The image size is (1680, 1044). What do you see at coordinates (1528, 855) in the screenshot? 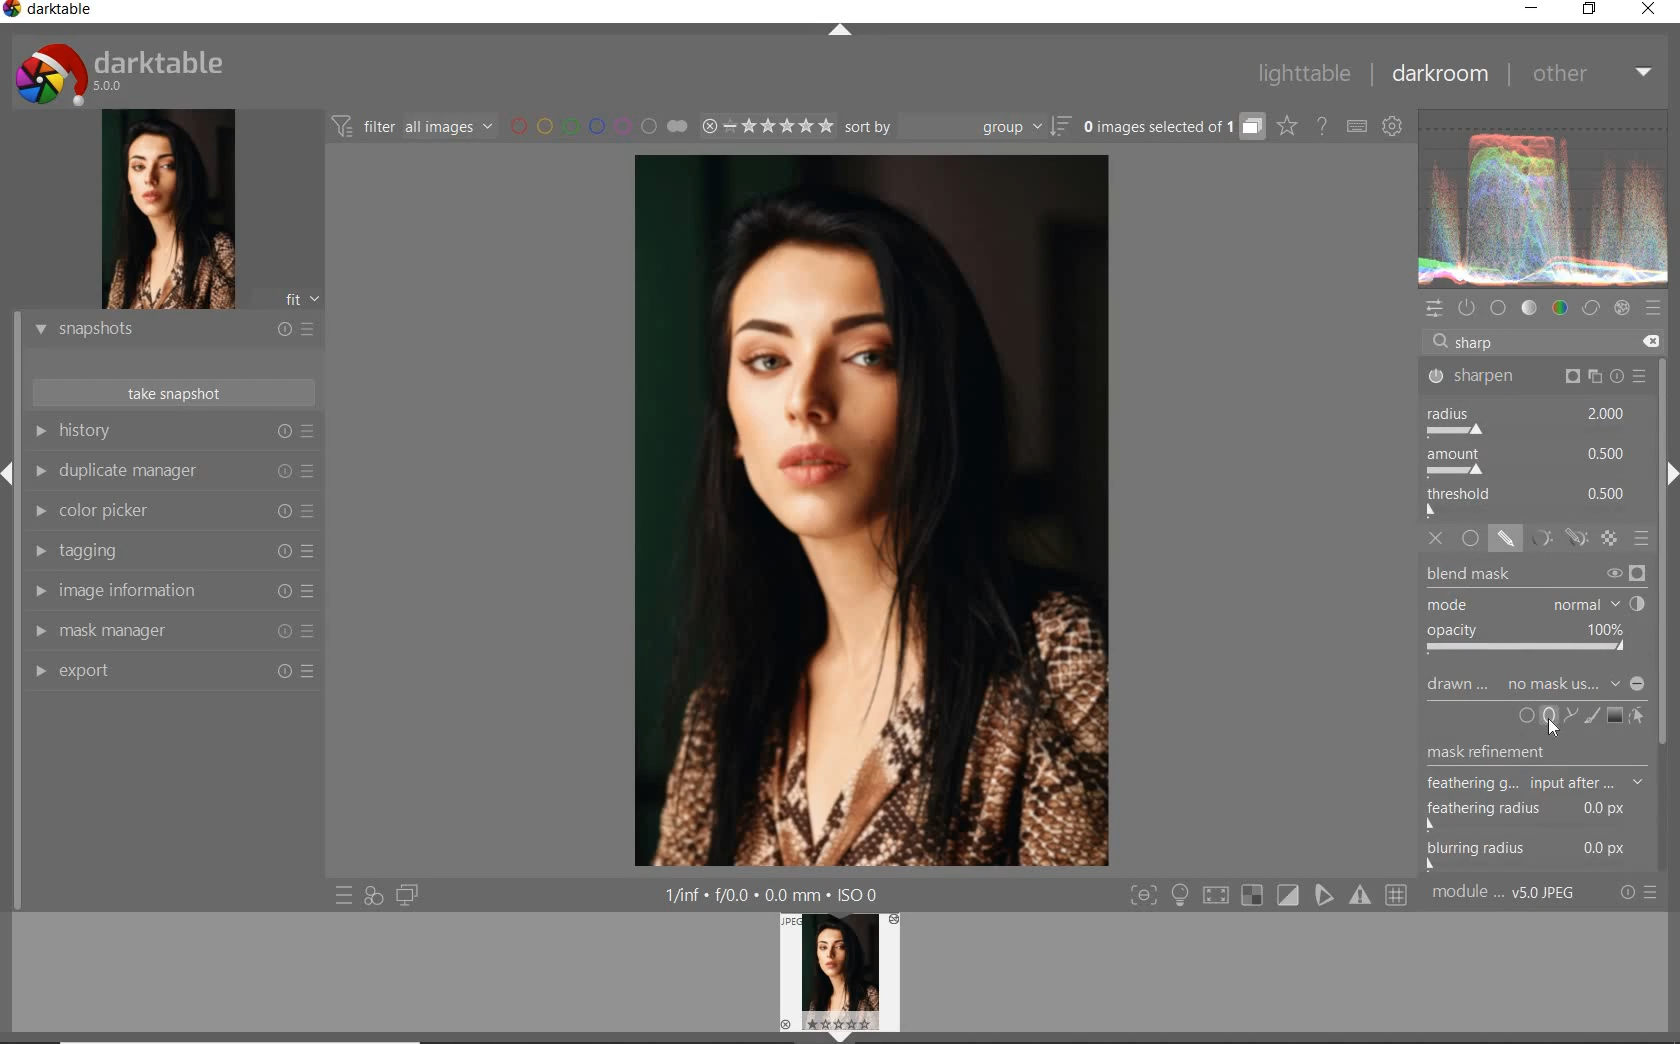
I see `blurring radius` at bounding box center [1528, 855].